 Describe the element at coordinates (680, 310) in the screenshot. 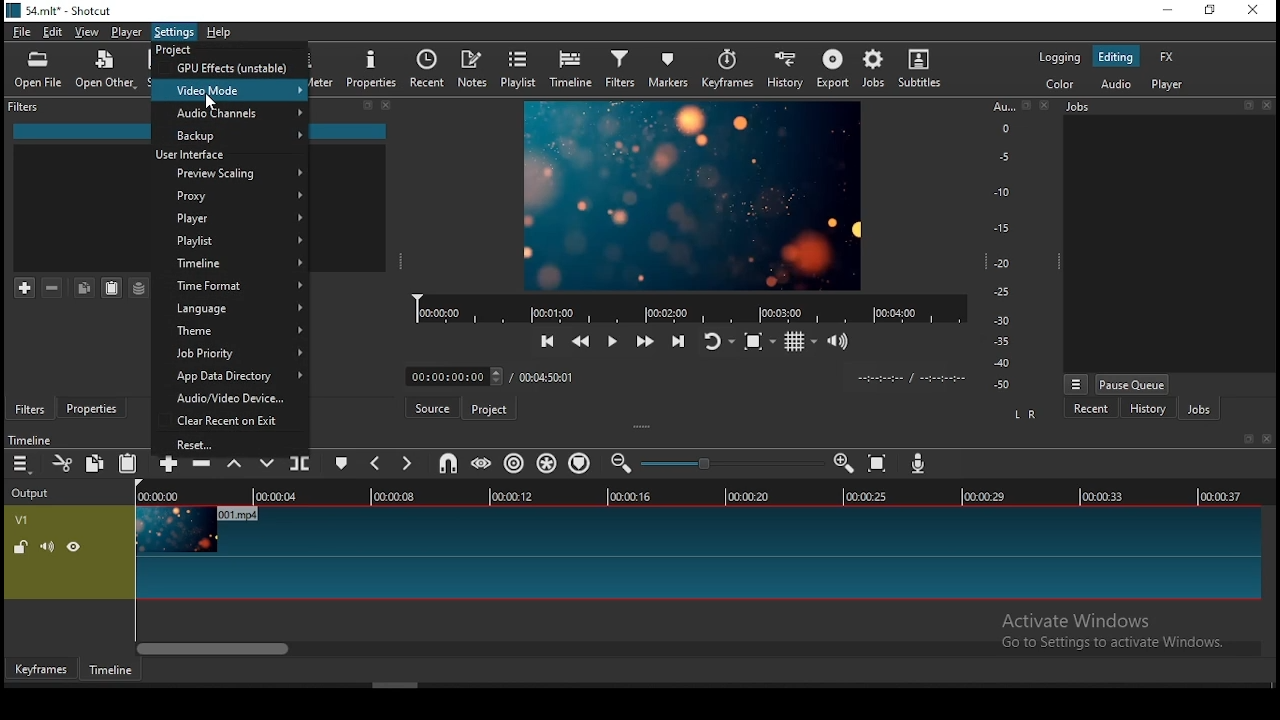

I see `record` at that location.